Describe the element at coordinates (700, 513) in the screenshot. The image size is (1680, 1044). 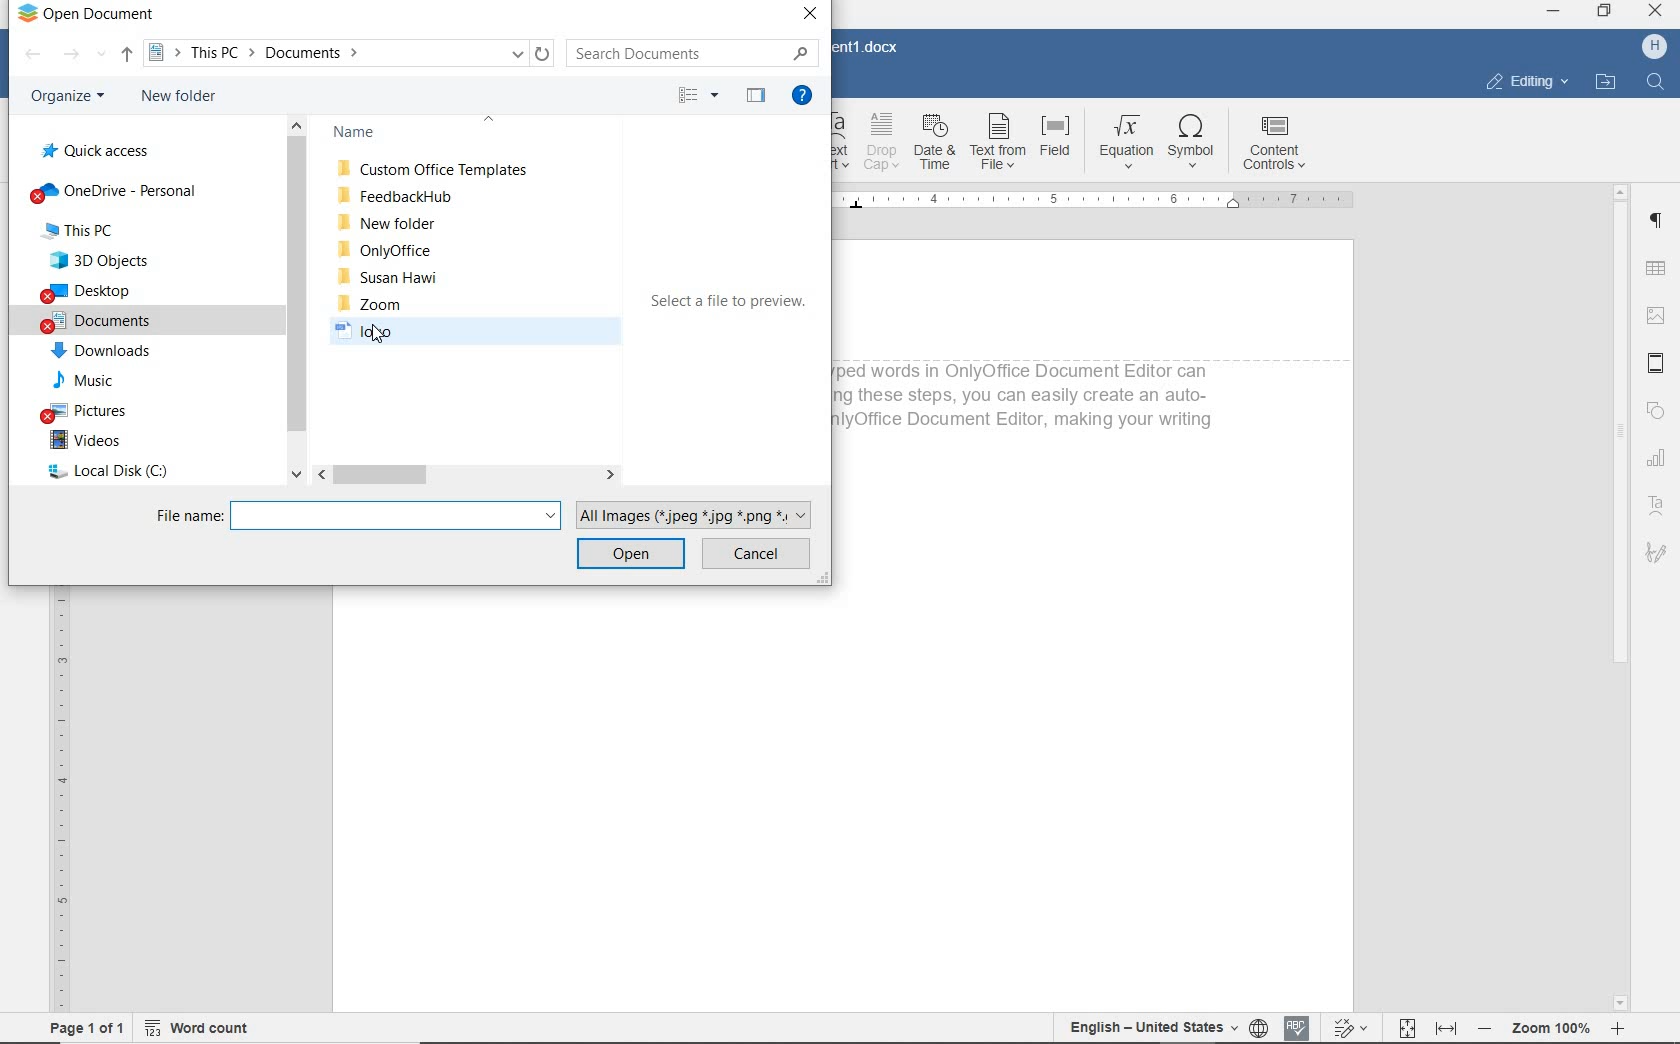
I see `ALL IMAGES (JPEG, JPG, PNG)` at that location.